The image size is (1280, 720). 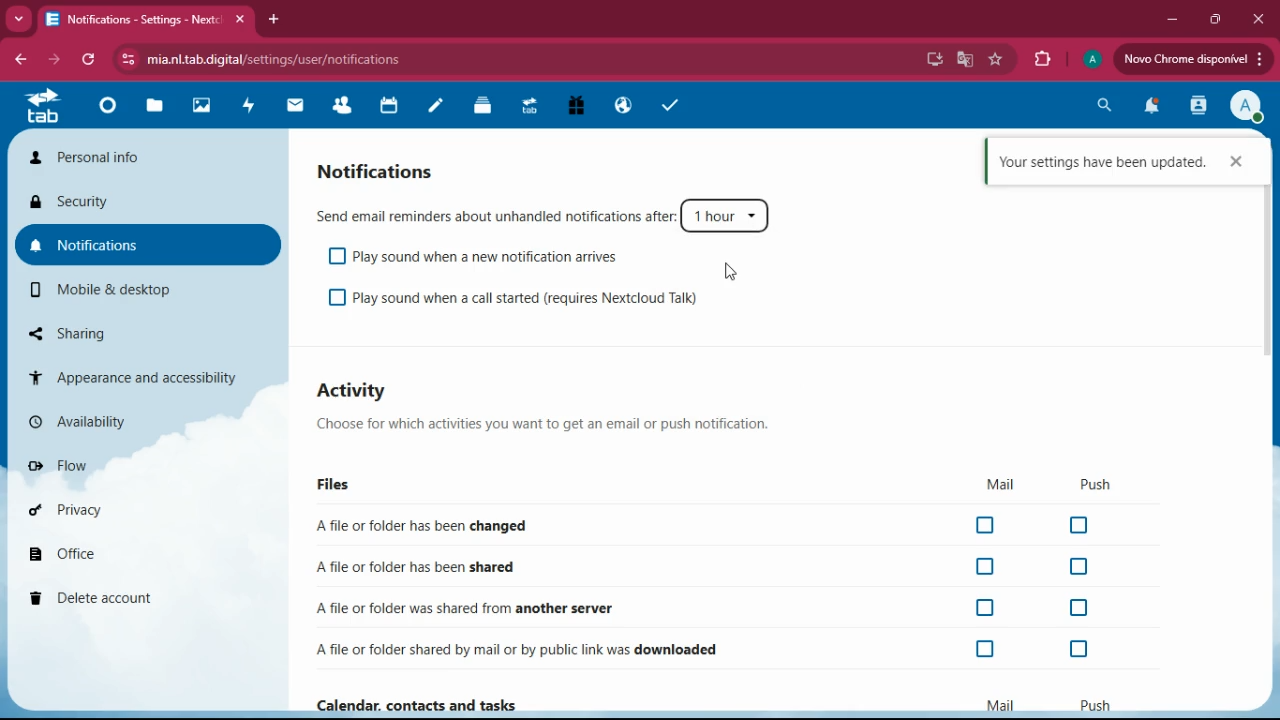 I want to click on profile, so click(x=1248, y=107).